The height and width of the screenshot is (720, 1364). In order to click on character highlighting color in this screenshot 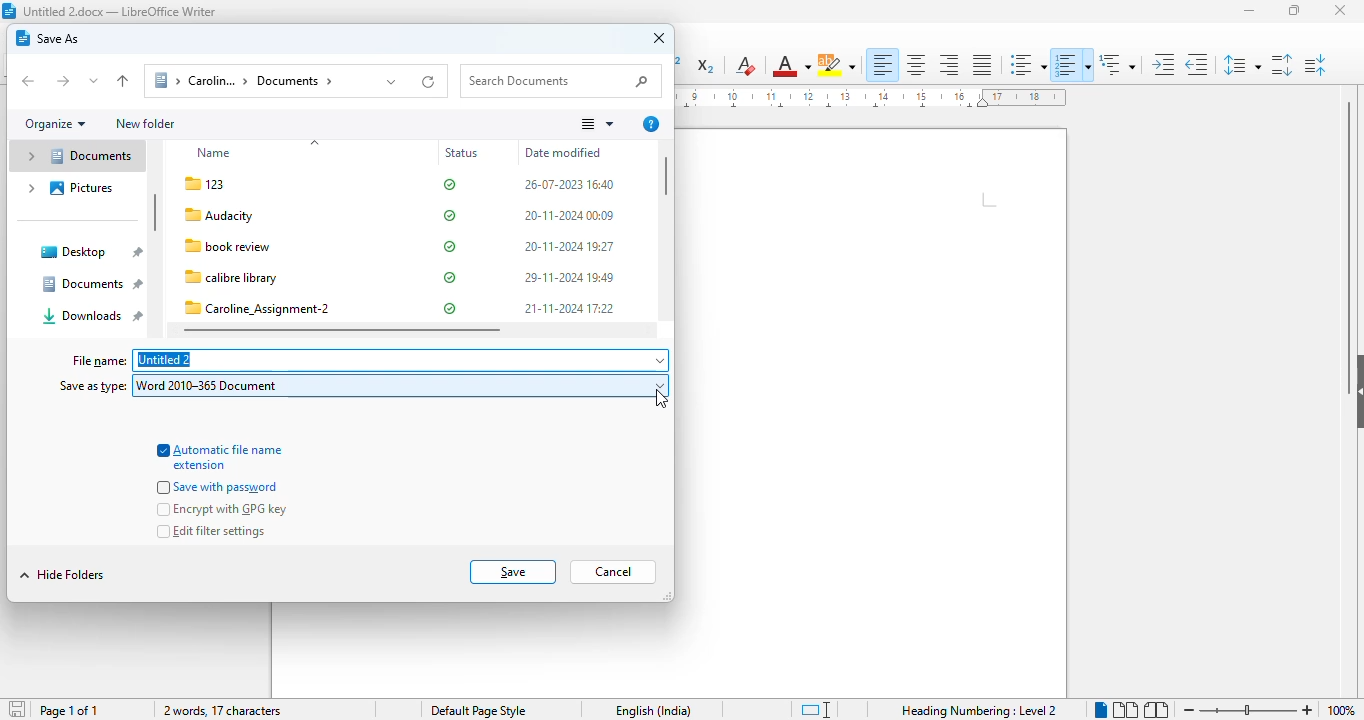, I will do `click(837, 65)`.